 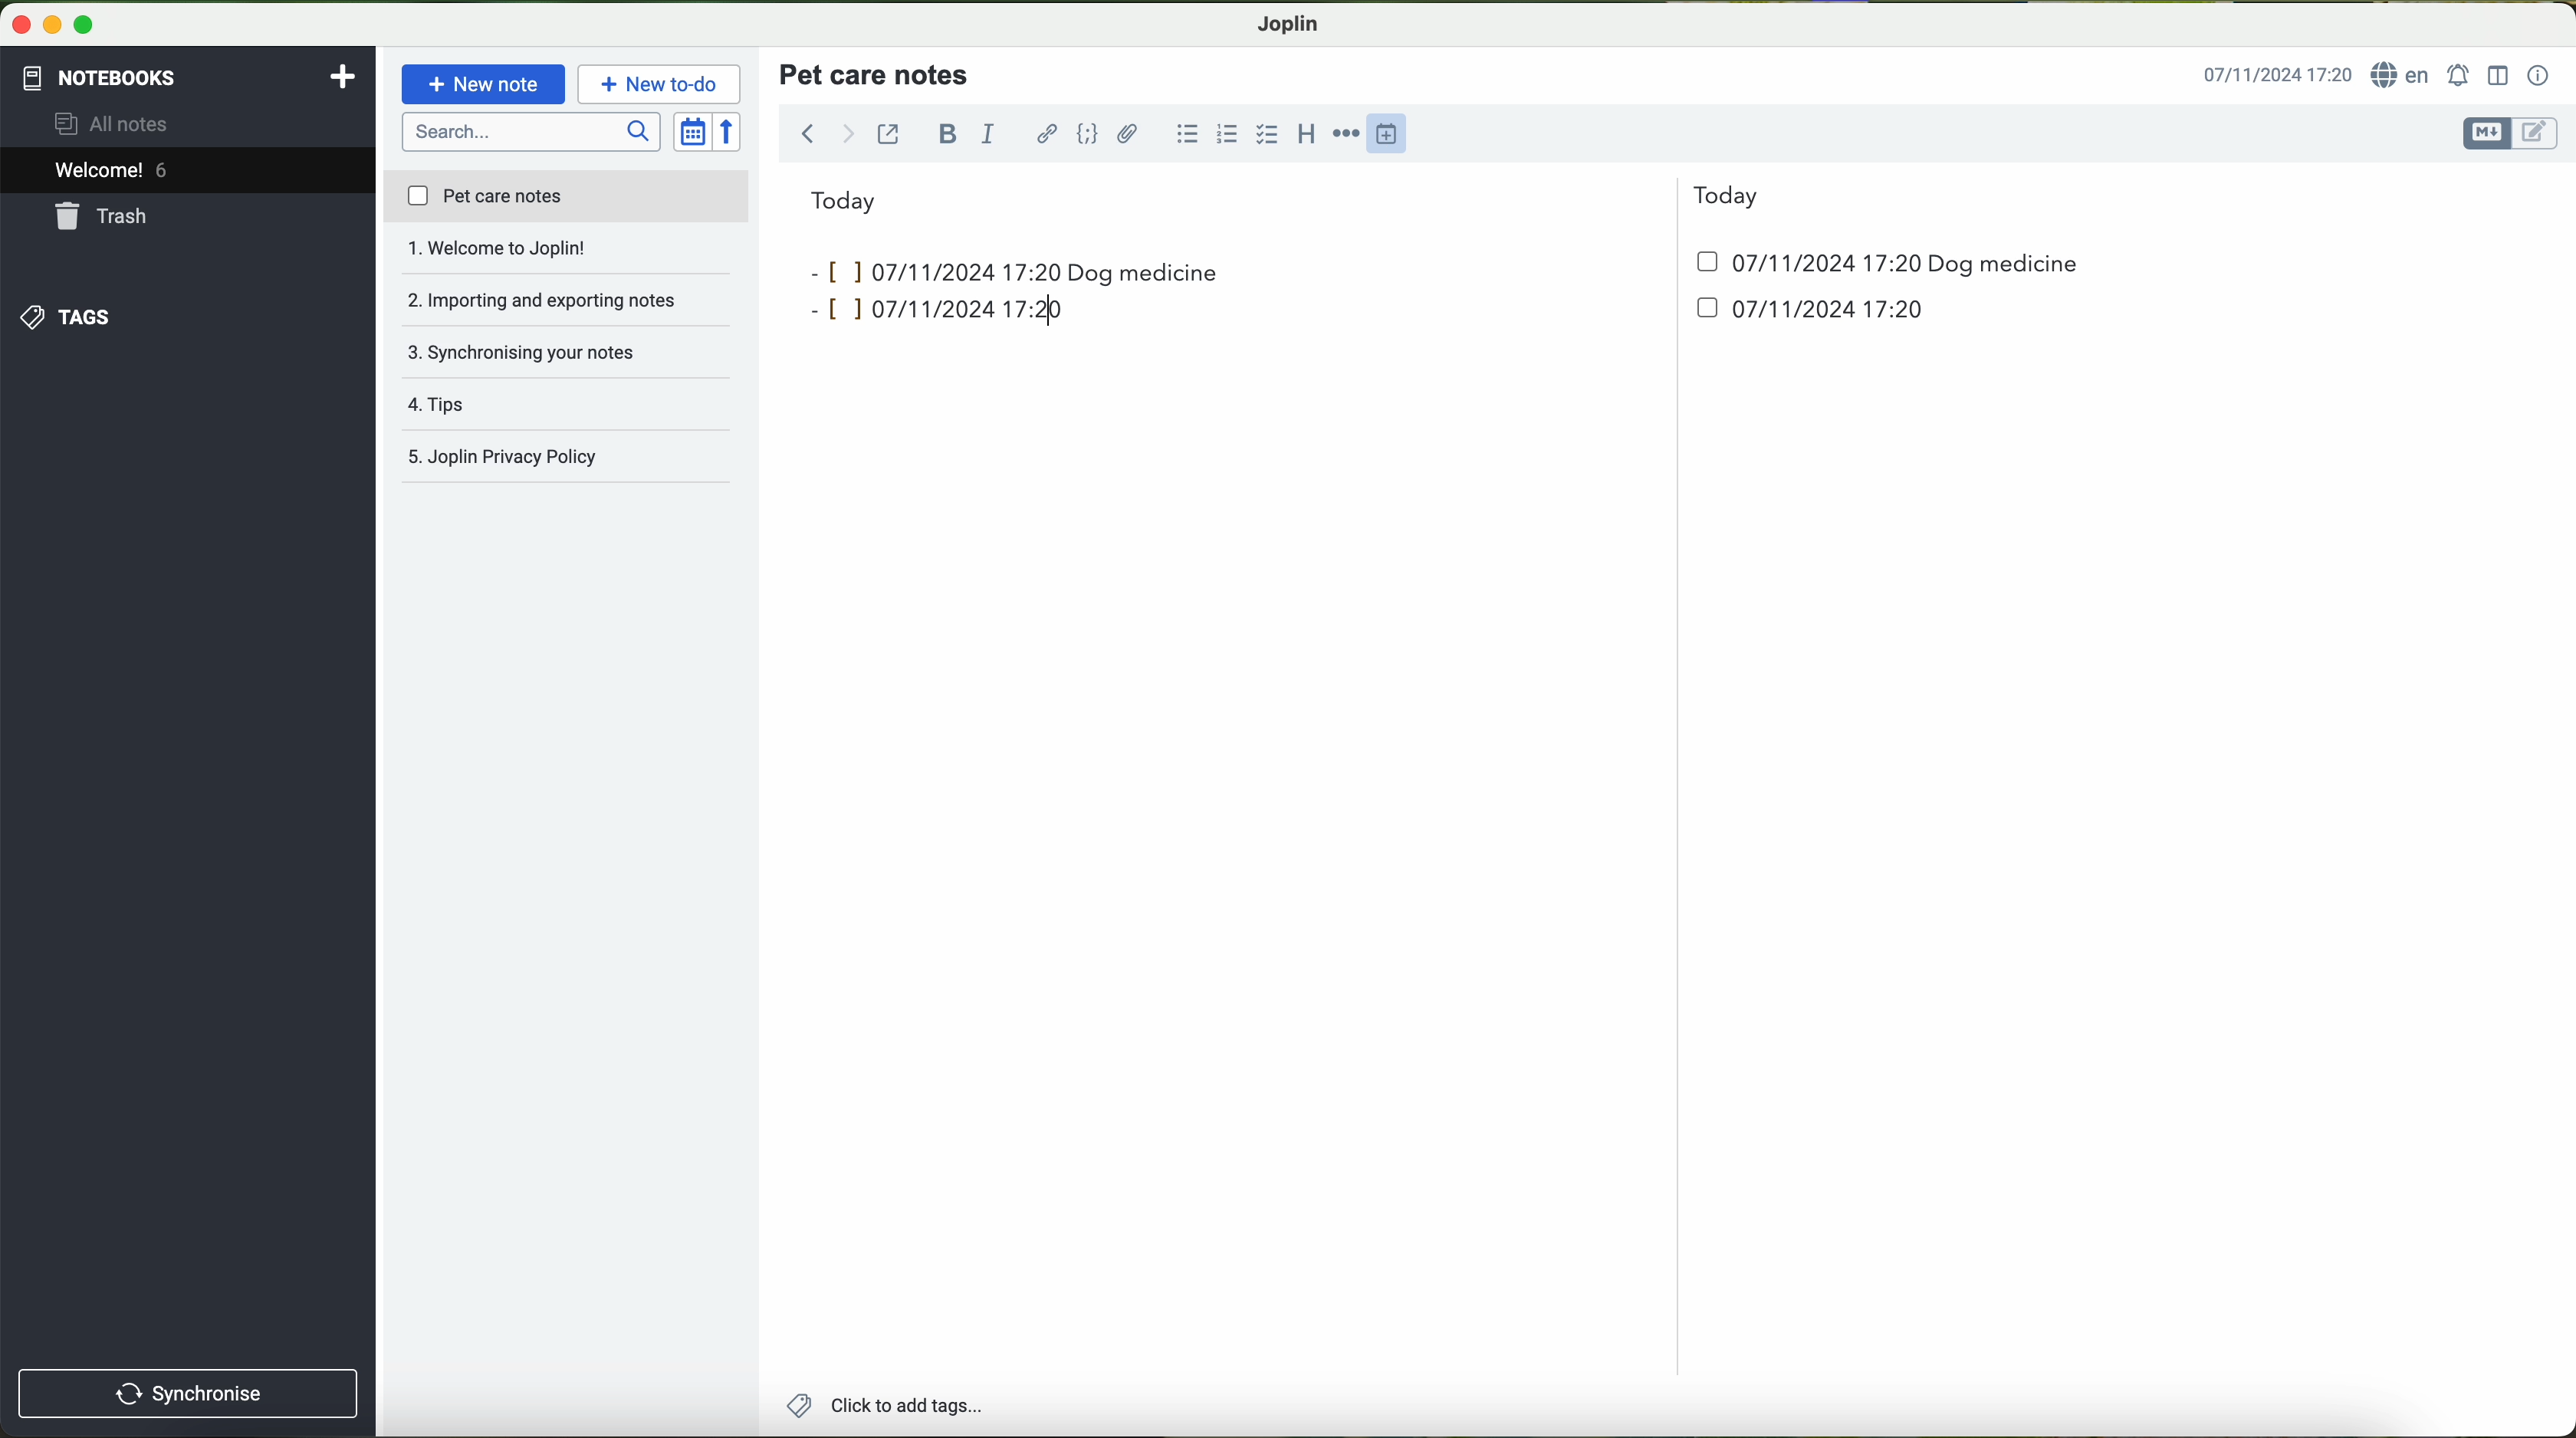 What do you see at coordinates (824, 133) in the screenshot?
I see `navigation arrows` at bounding box center [824, 133].